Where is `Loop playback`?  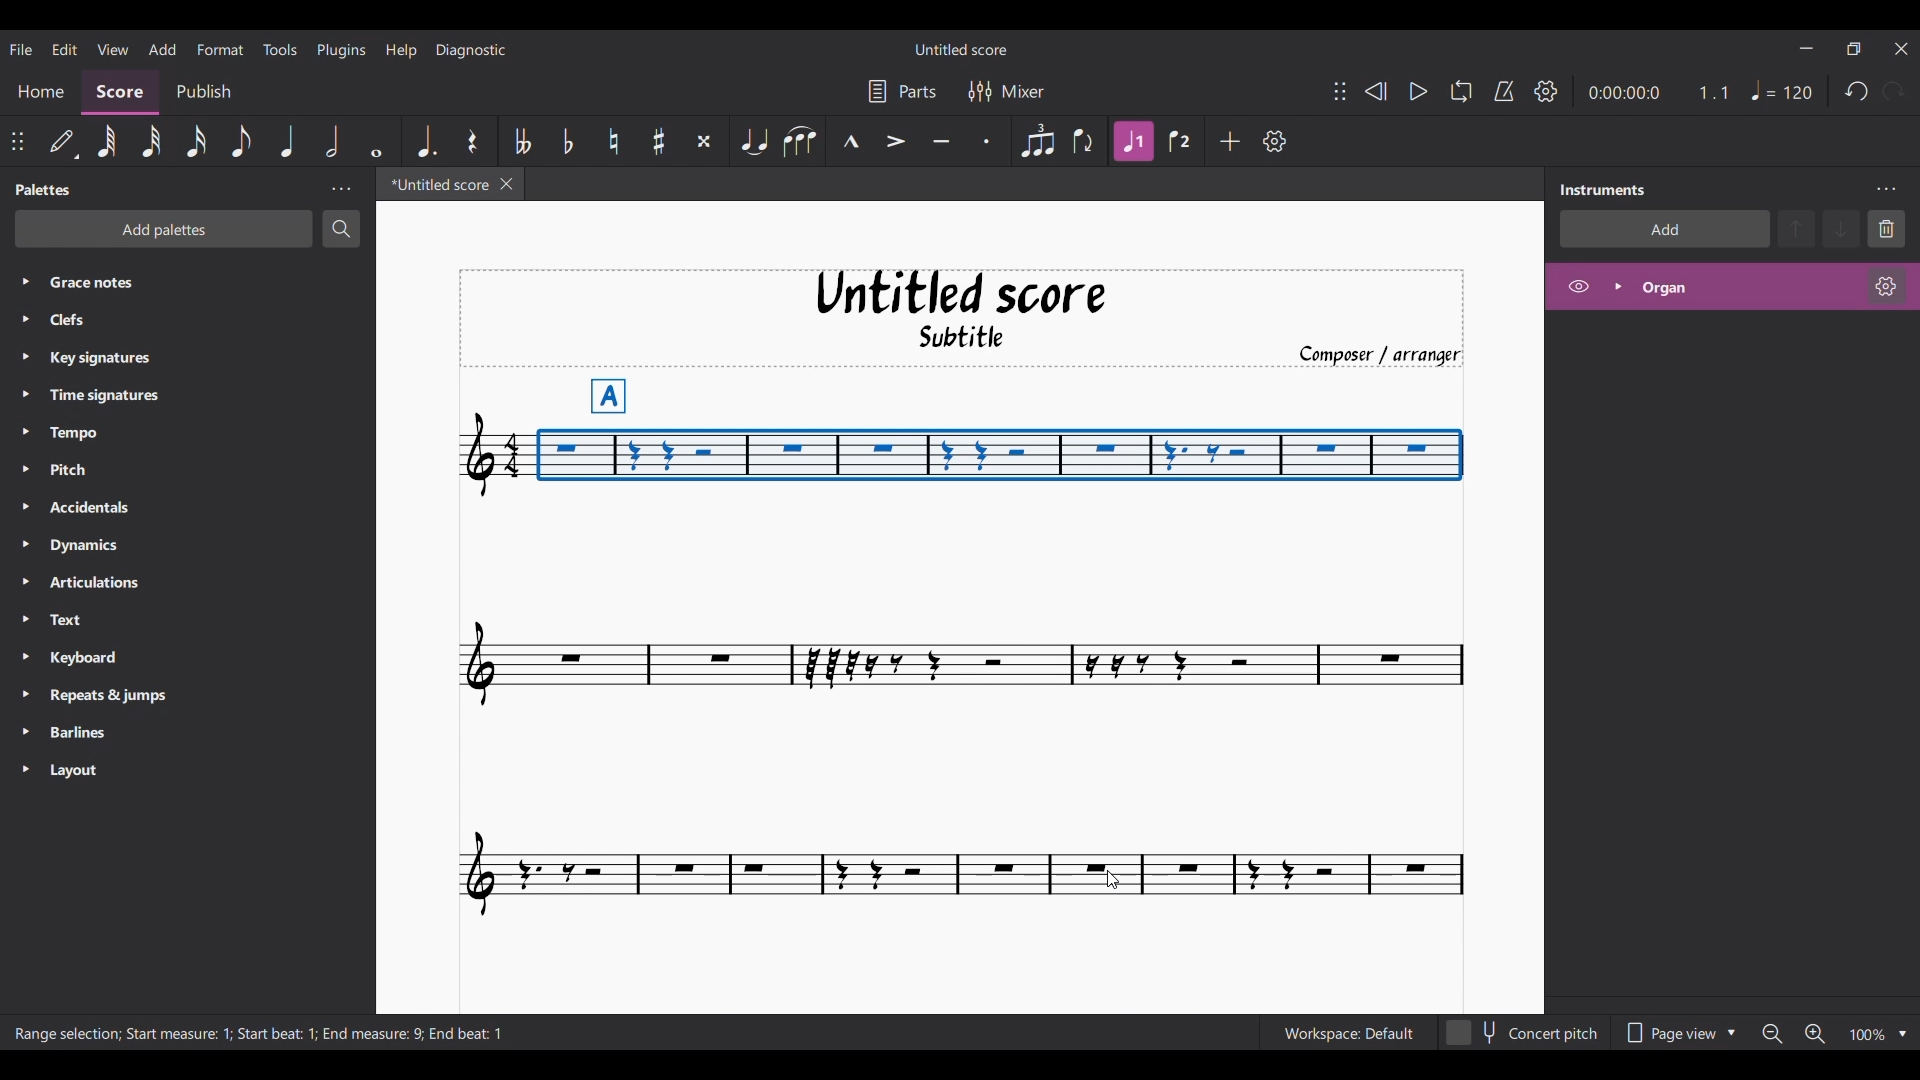
Loop playback is located at coordinates (1461, 91).